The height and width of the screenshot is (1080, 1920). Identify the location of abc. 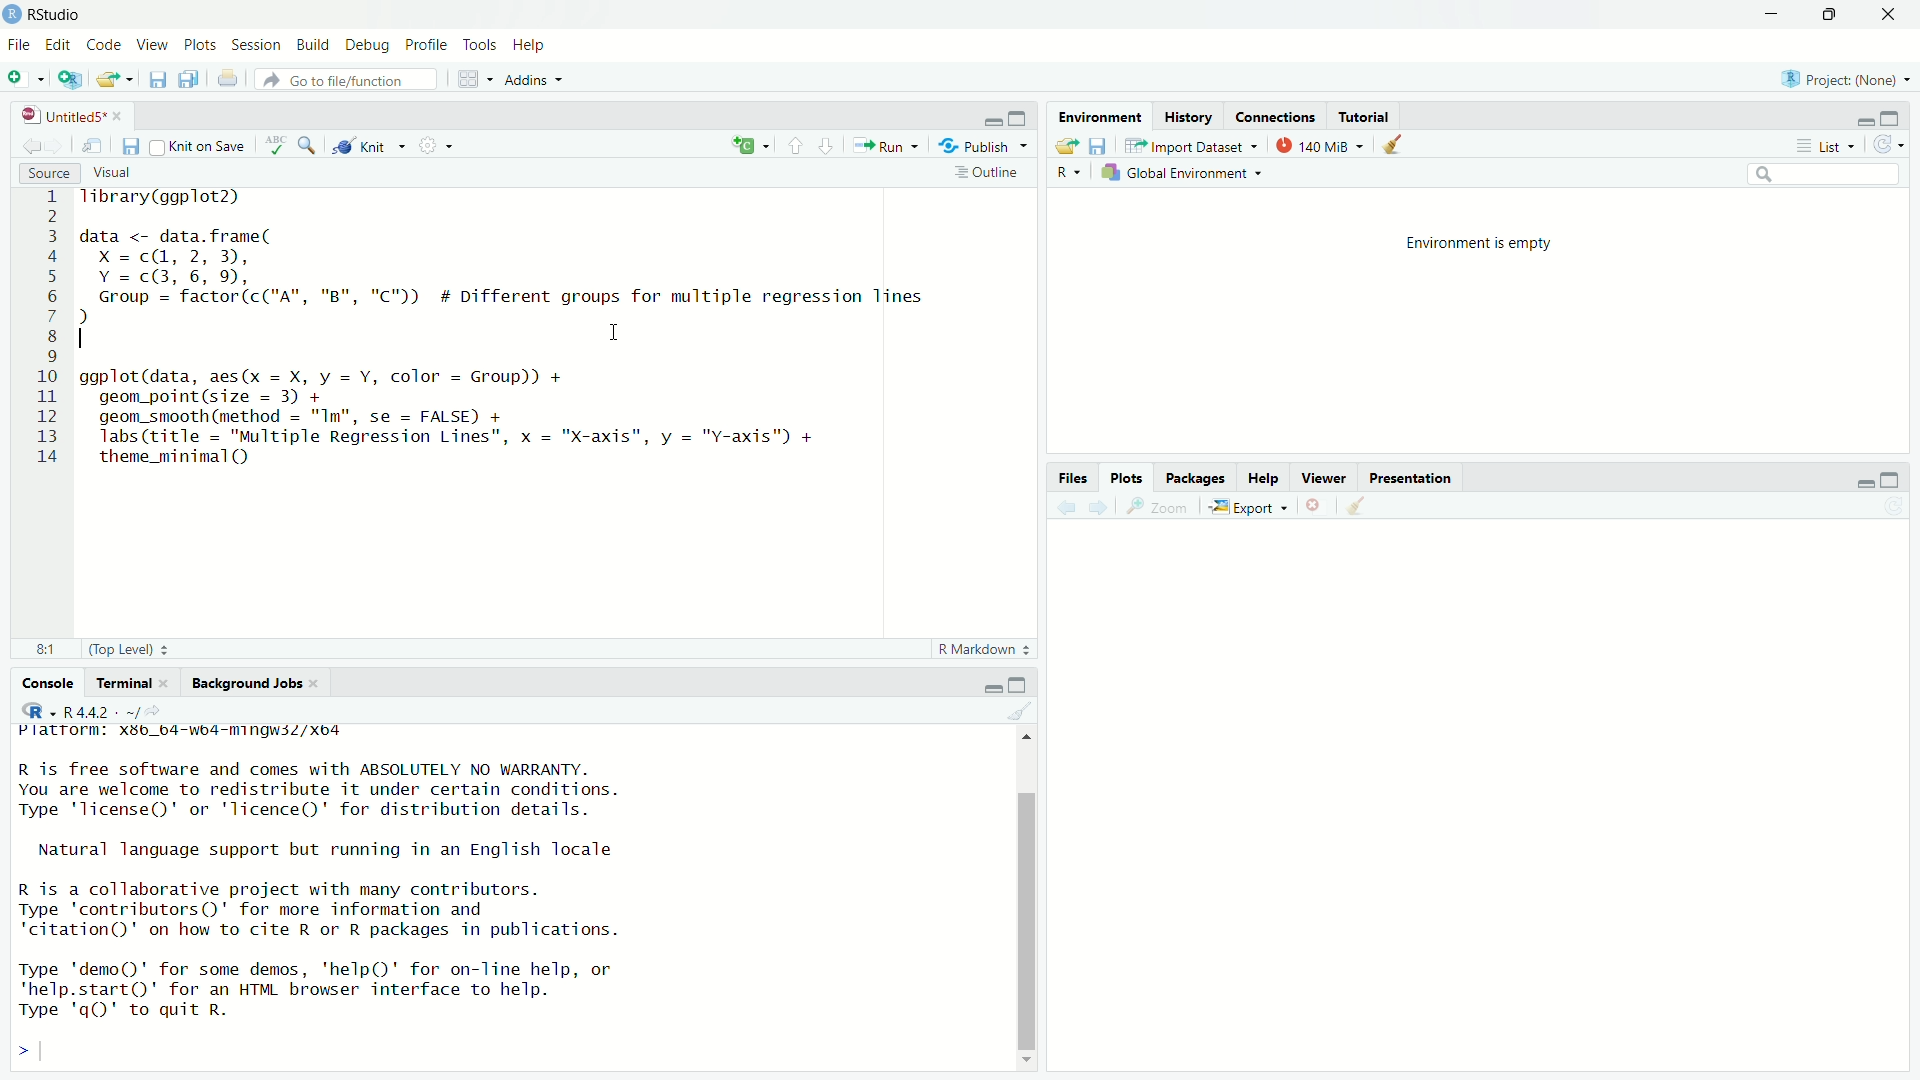
(272, 145).